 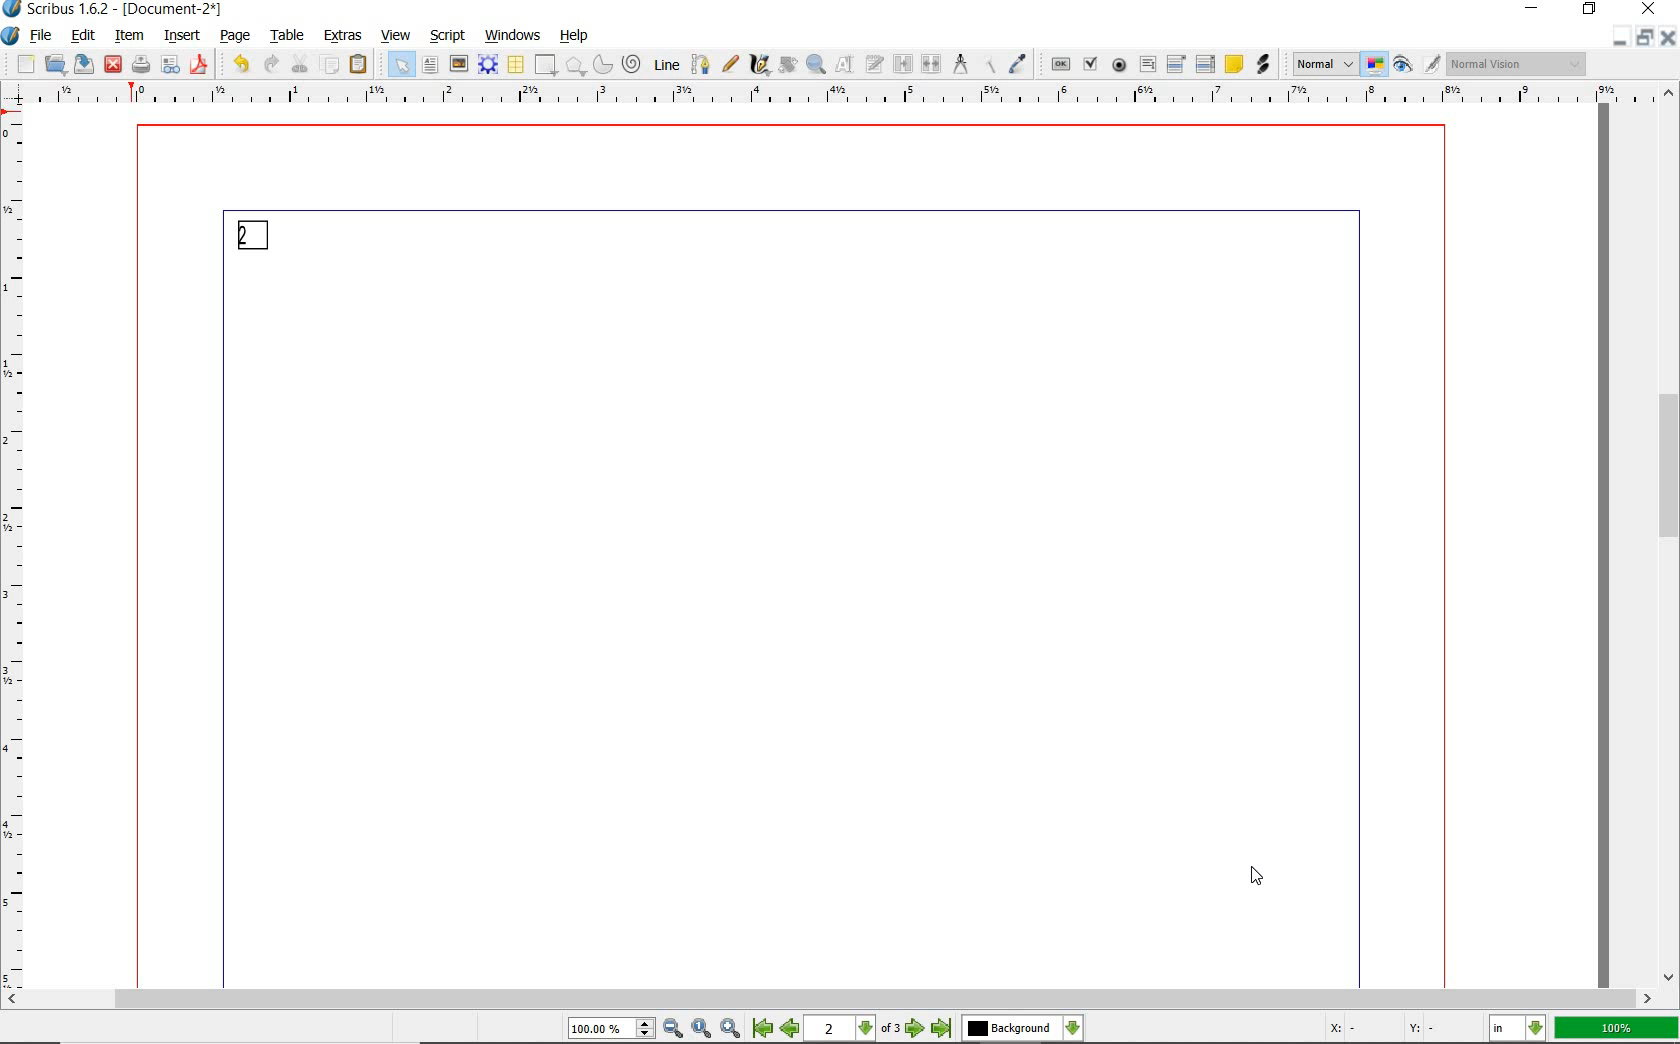 I want to click on zoom in or zoom out, so click(x=817, y=66).